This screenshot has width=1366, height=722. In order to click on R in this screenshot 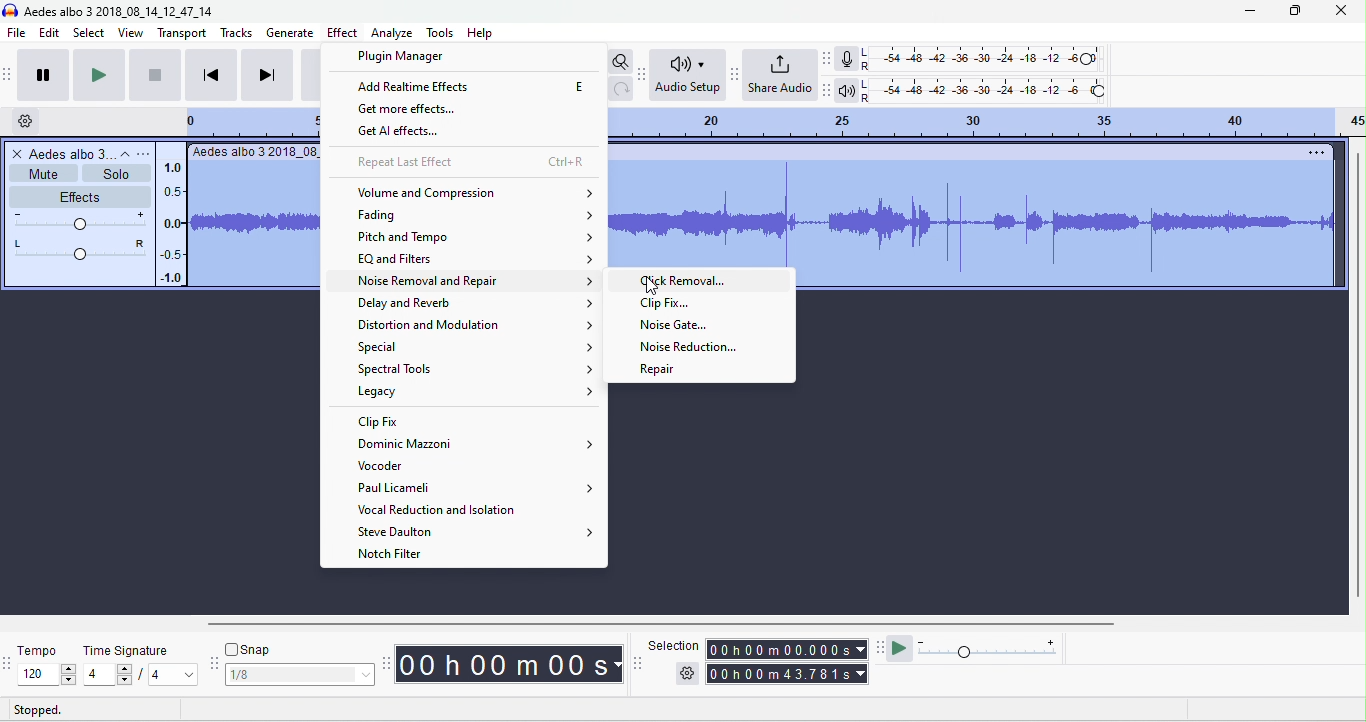, I will do `click(866, 67)`.